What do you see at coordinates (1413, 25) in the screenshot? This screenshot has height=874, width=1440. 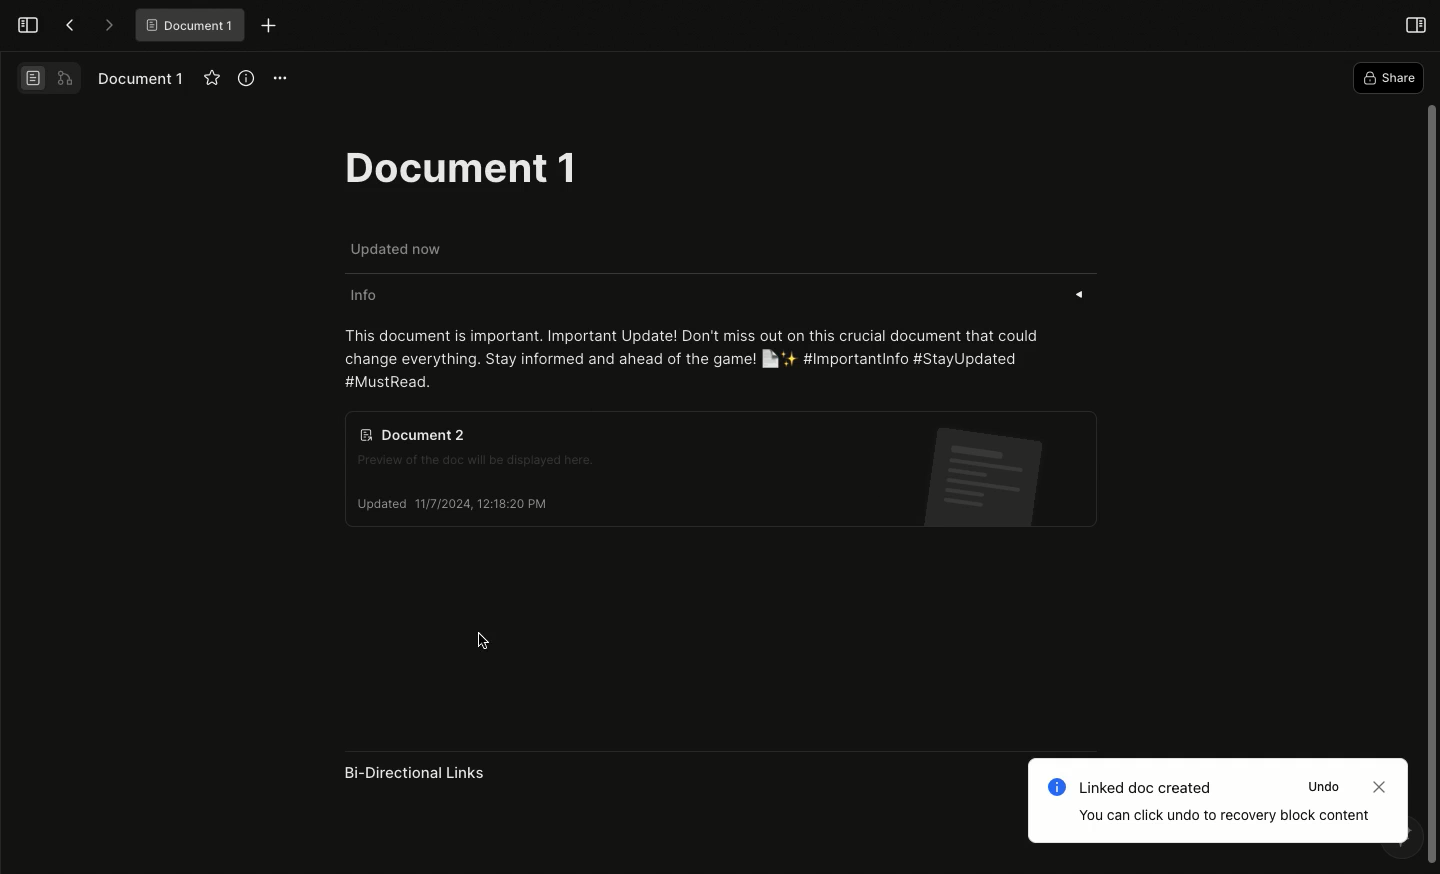 I see `Open right panel` at bounding box center [1413, 25].